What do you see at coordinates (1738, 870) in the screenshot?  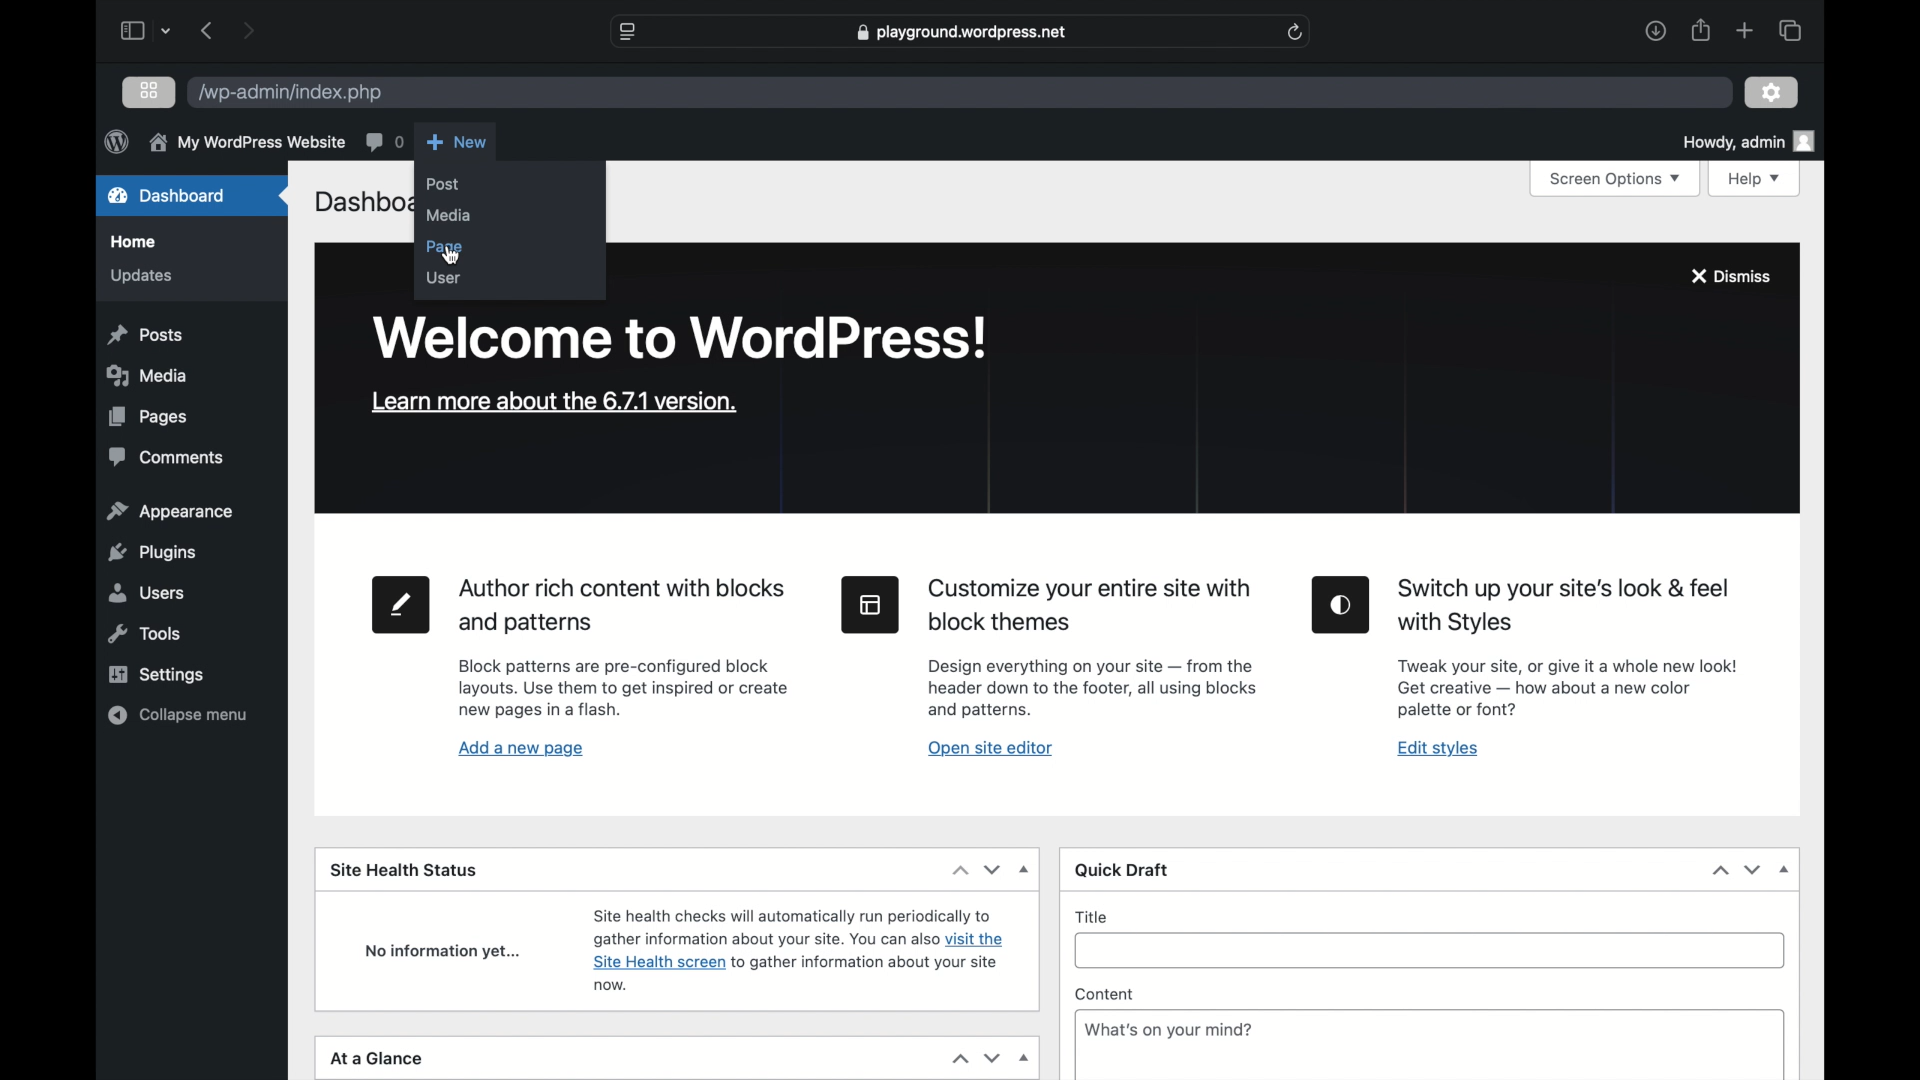 I see `stepper buttons` at bounding box center [1738, 870].